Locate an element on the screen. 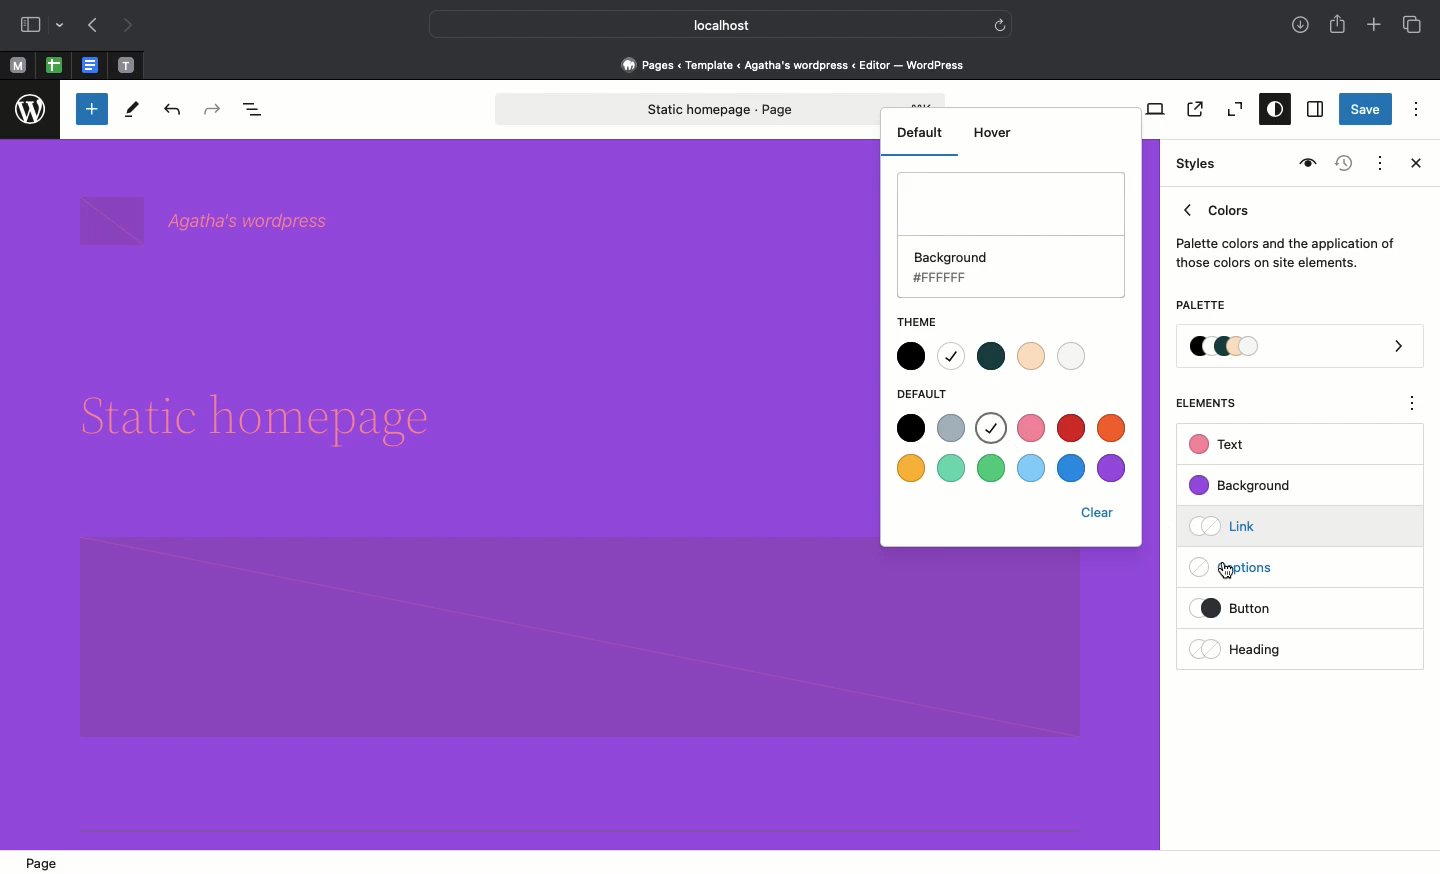 Image resolution: width=1440 pixels, height=874 pixels. cursor is located at coordinates (1229, 571).